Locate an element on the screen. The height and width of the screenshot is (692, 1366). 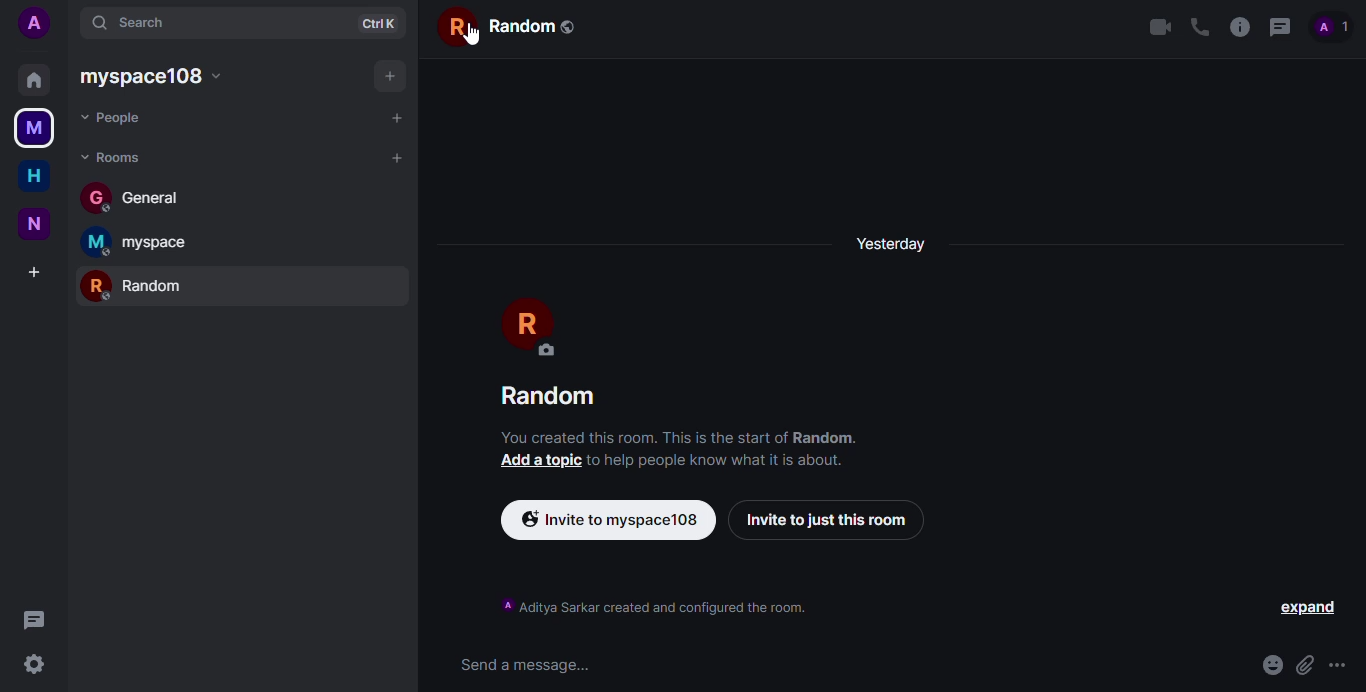
attach is located at coordinates (1302, 665).